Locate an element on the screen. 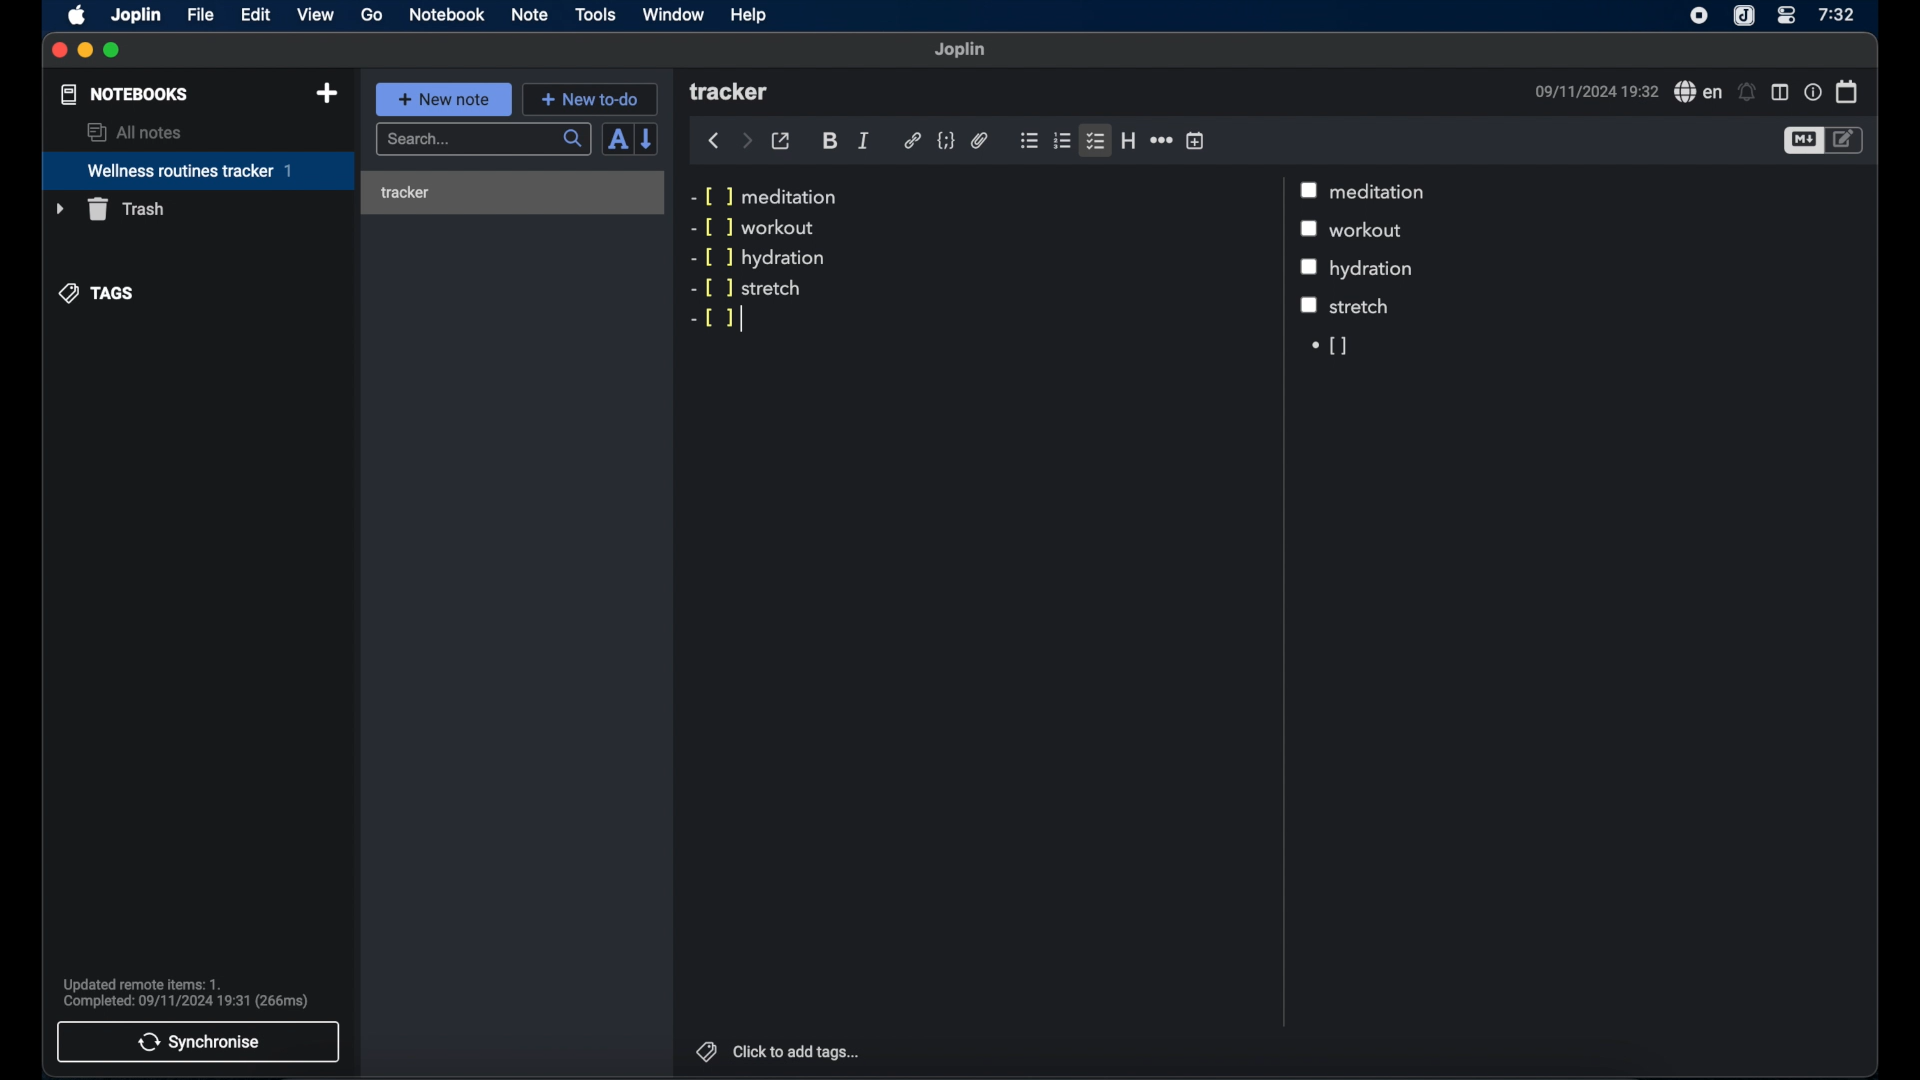 The width and height of the screenshot is (1920, 1080). close is located at coordinates (60, 51).